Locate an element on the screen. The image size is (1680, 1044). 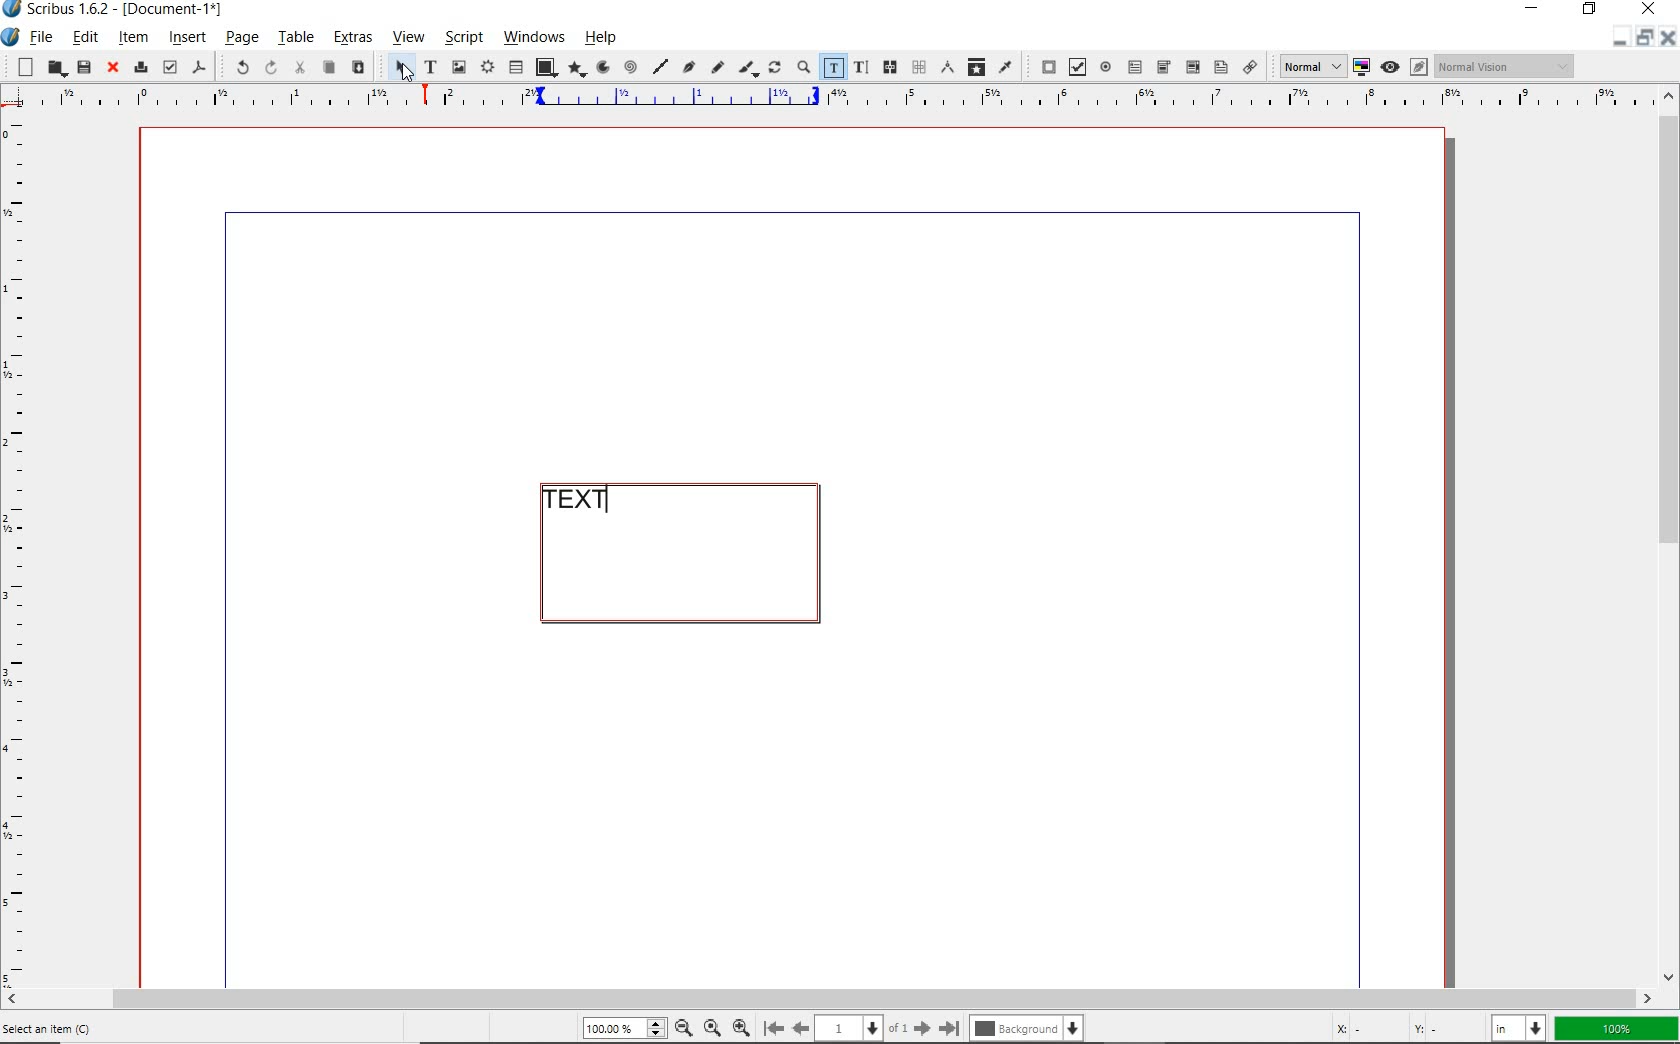
line is located at coordinates (660, 65).